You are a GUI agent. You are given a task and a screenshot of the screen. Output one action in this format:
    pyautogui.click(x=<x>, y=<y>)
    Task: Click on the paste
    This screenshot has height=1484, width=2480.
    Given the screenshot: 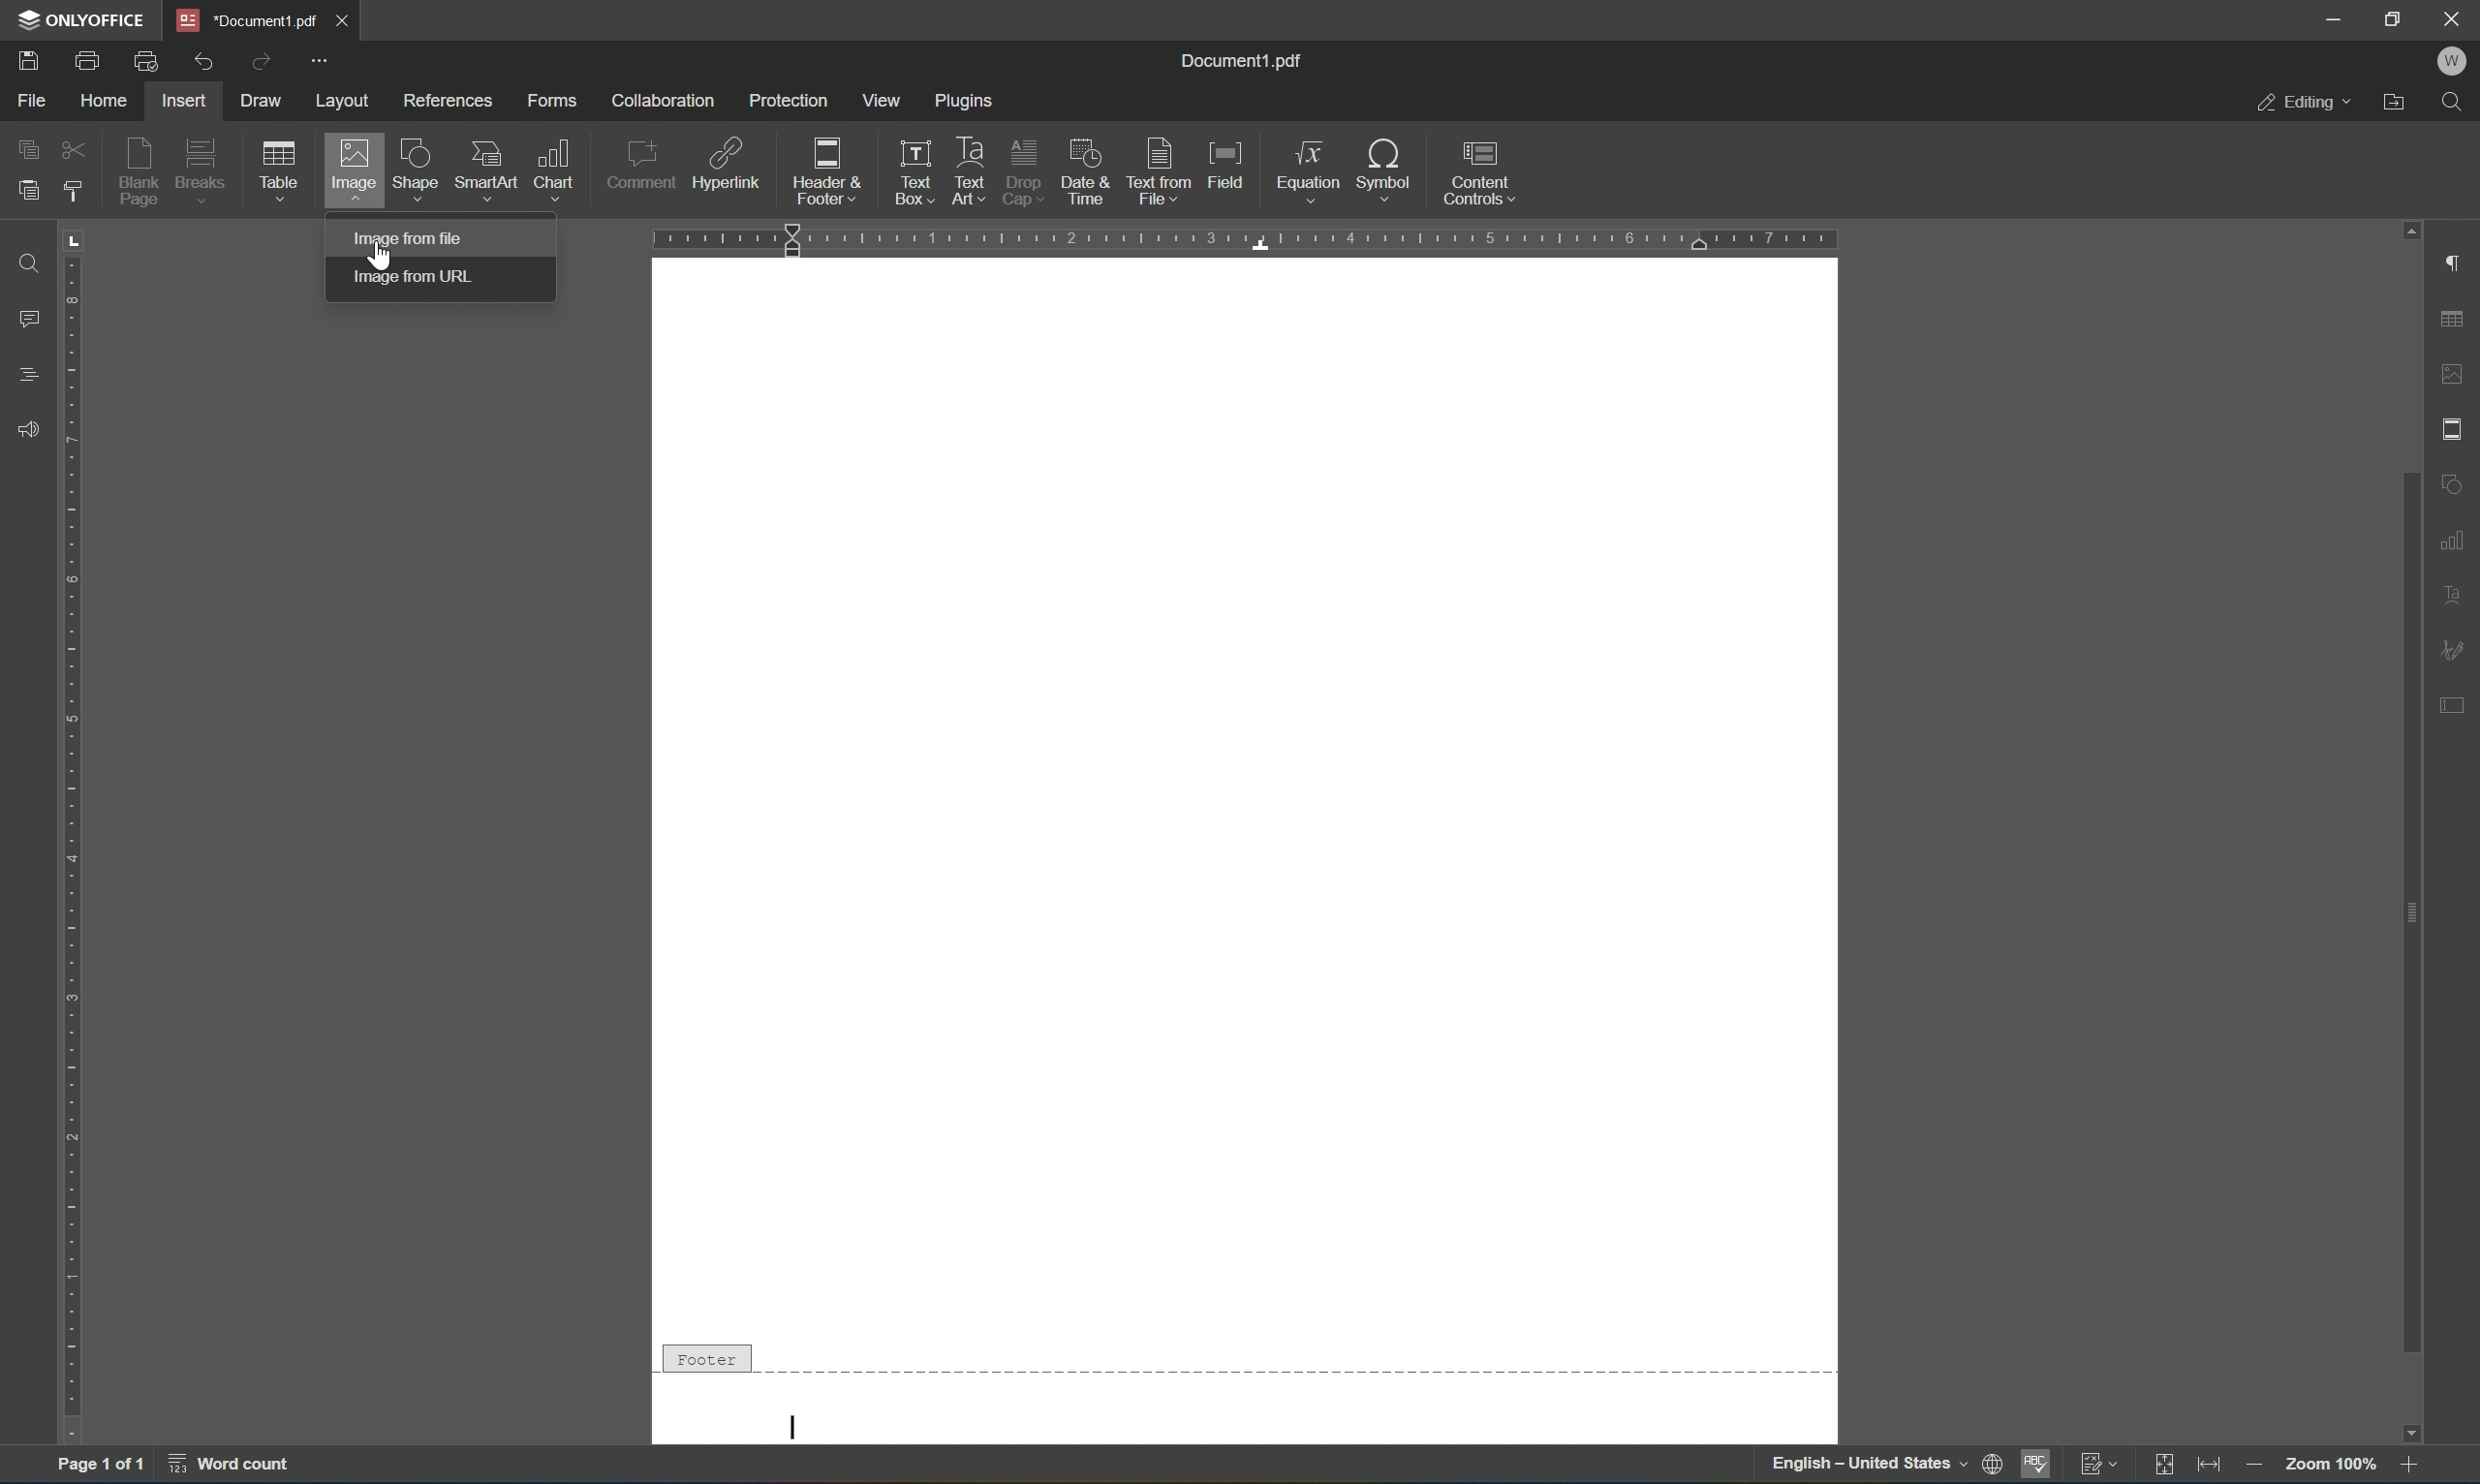 What is the action you would take?
    pyautogui.click(x=27, y=195)
    